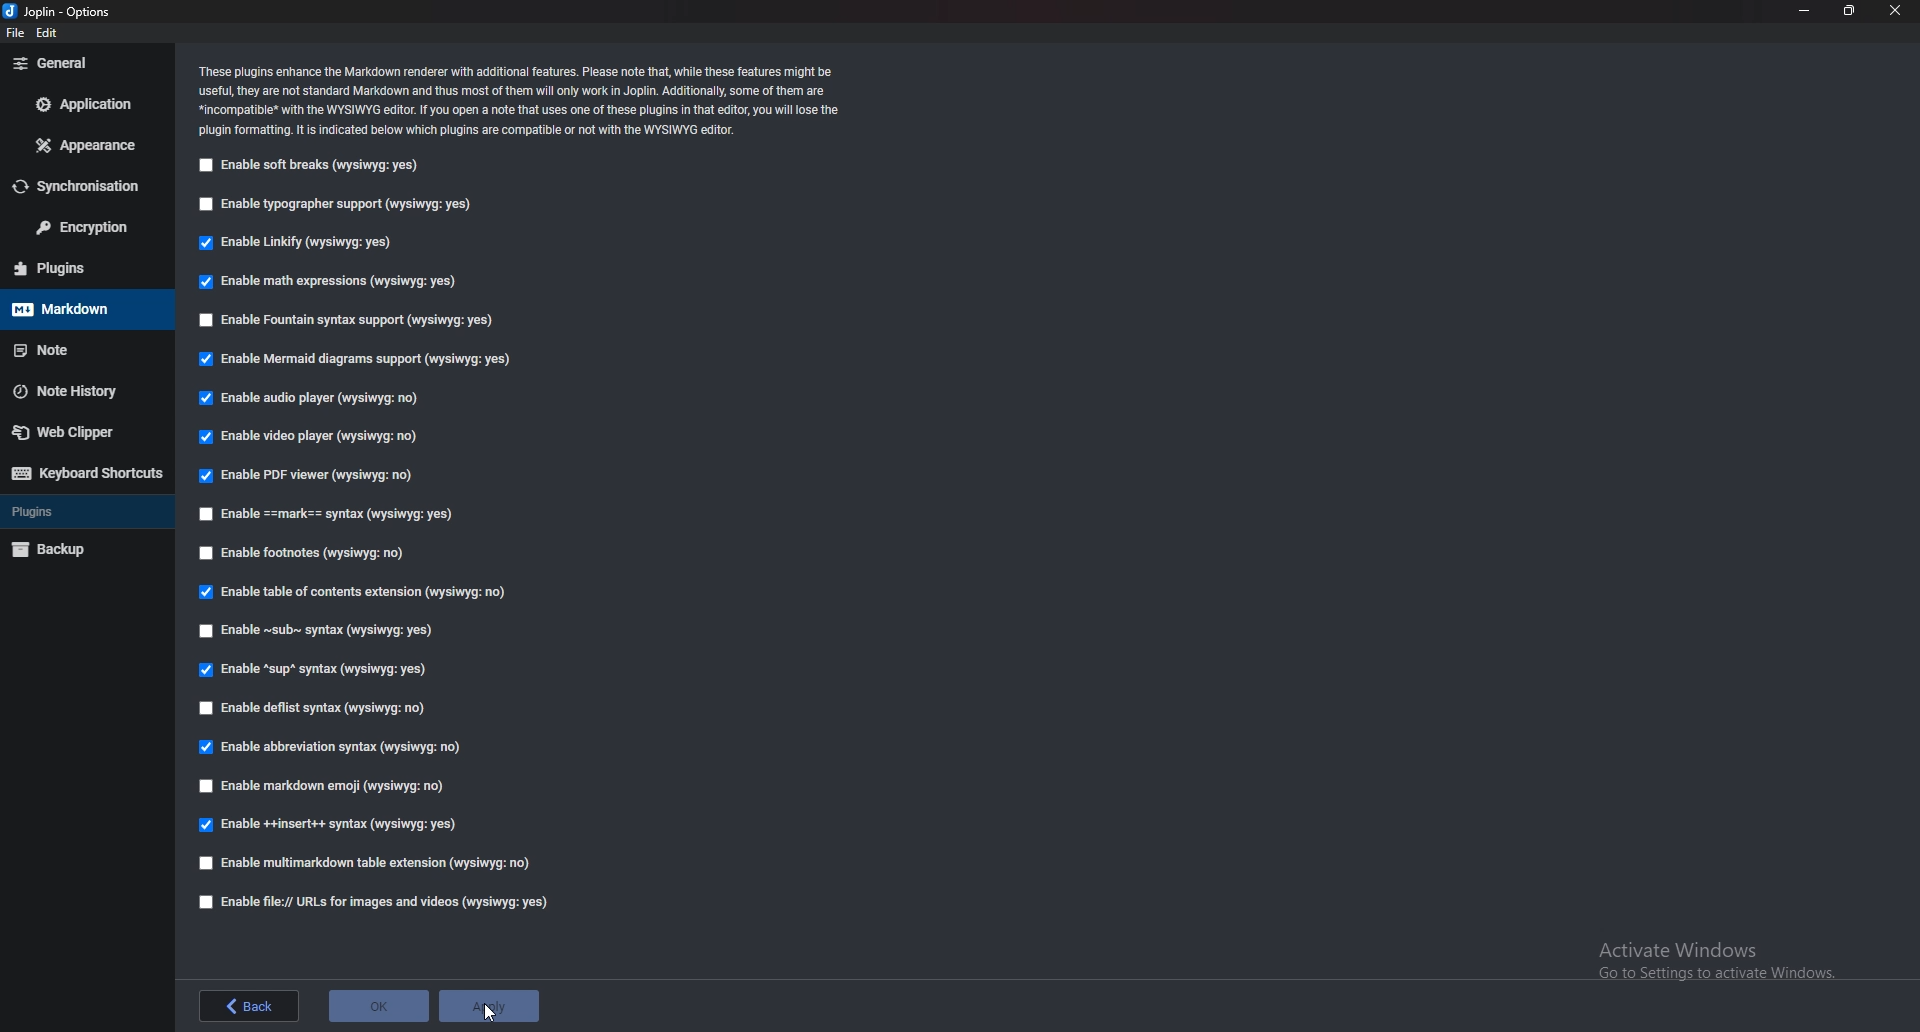 The image size is (1920, 1032). What do you see at coordinates (80, 308) in the screenshot?
I see `Markdown` at bounding box center [80, 308].